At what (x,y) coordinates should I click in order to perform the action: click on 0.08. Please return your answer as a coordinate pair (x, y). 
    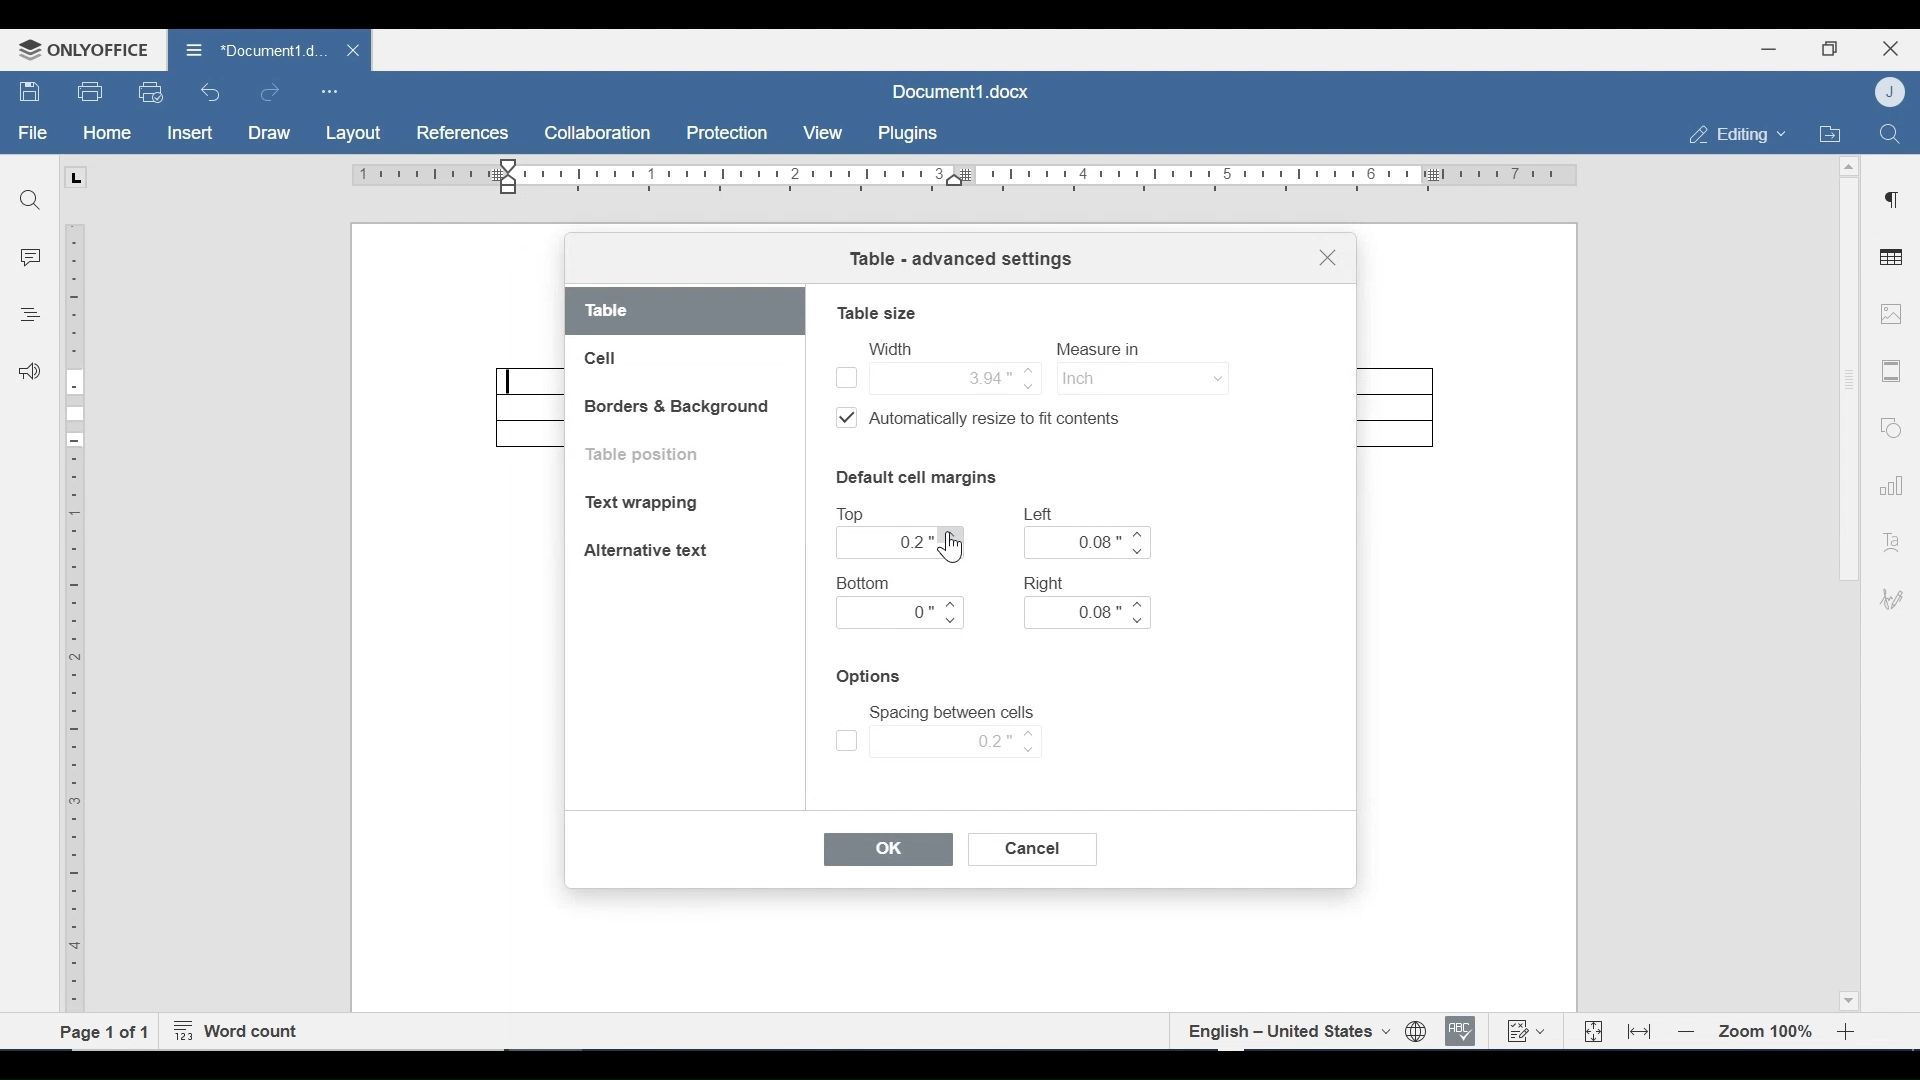
    Looking at the image, I should click on (1086, 613).